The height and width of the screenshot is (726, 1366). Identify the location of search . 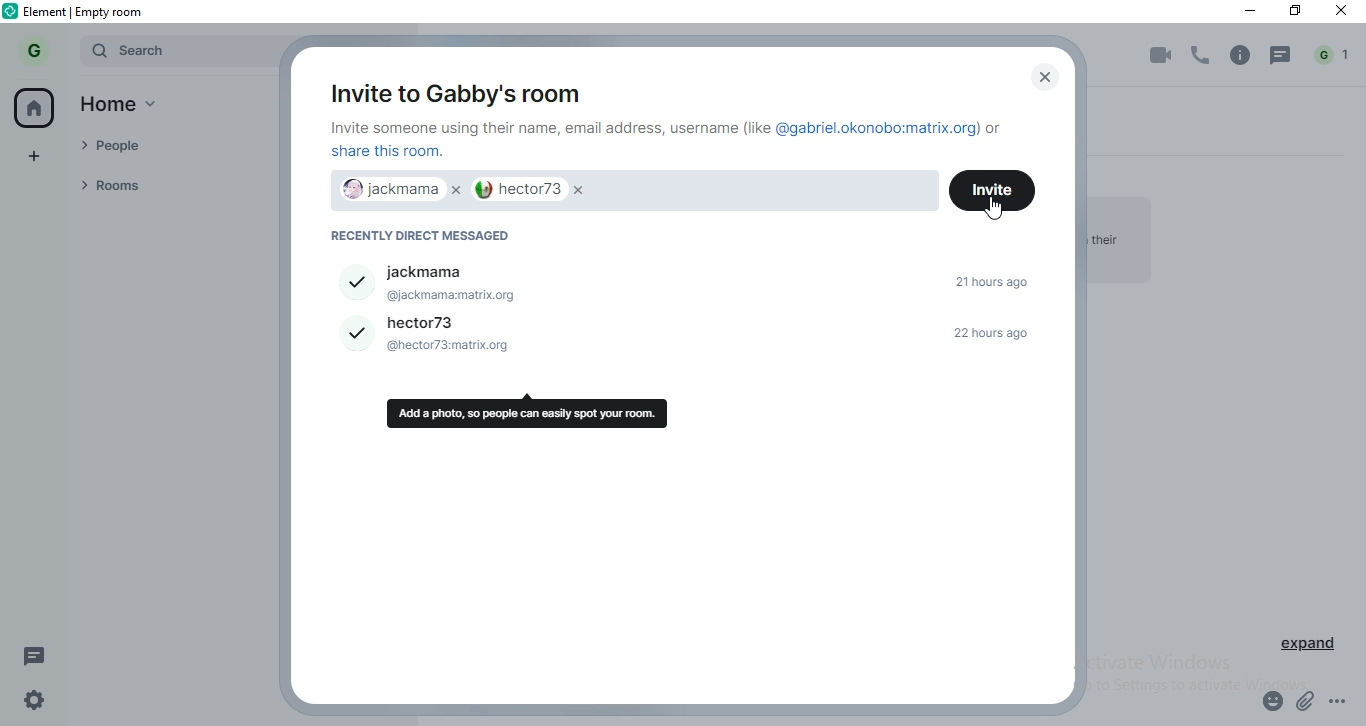
(174, 51).